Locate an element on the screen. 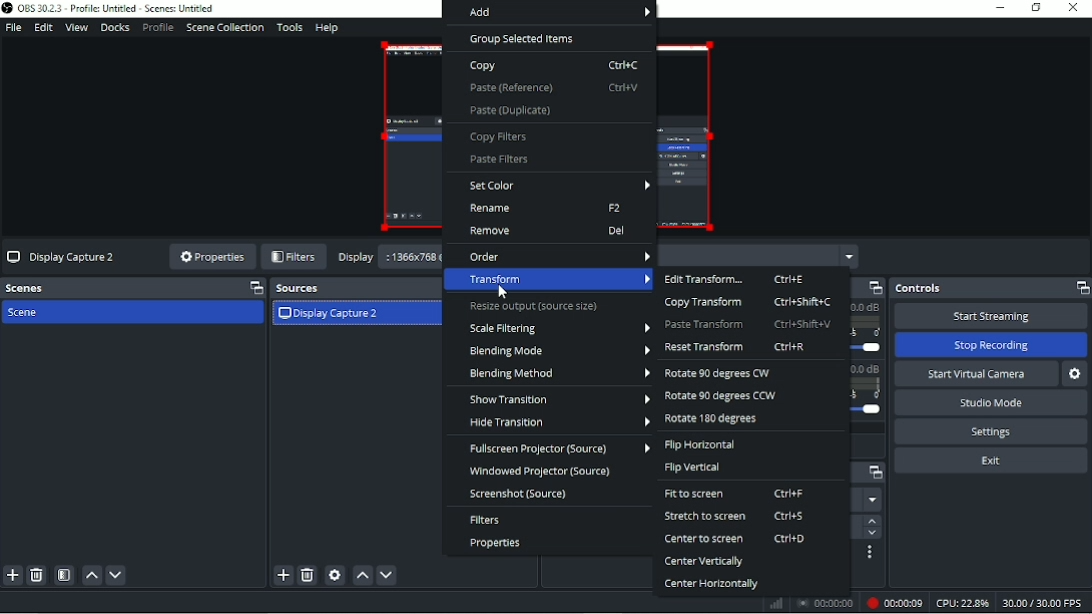 The height and width of the screenshot is (614, 1092). Exit is located at coordinates (990, 460).